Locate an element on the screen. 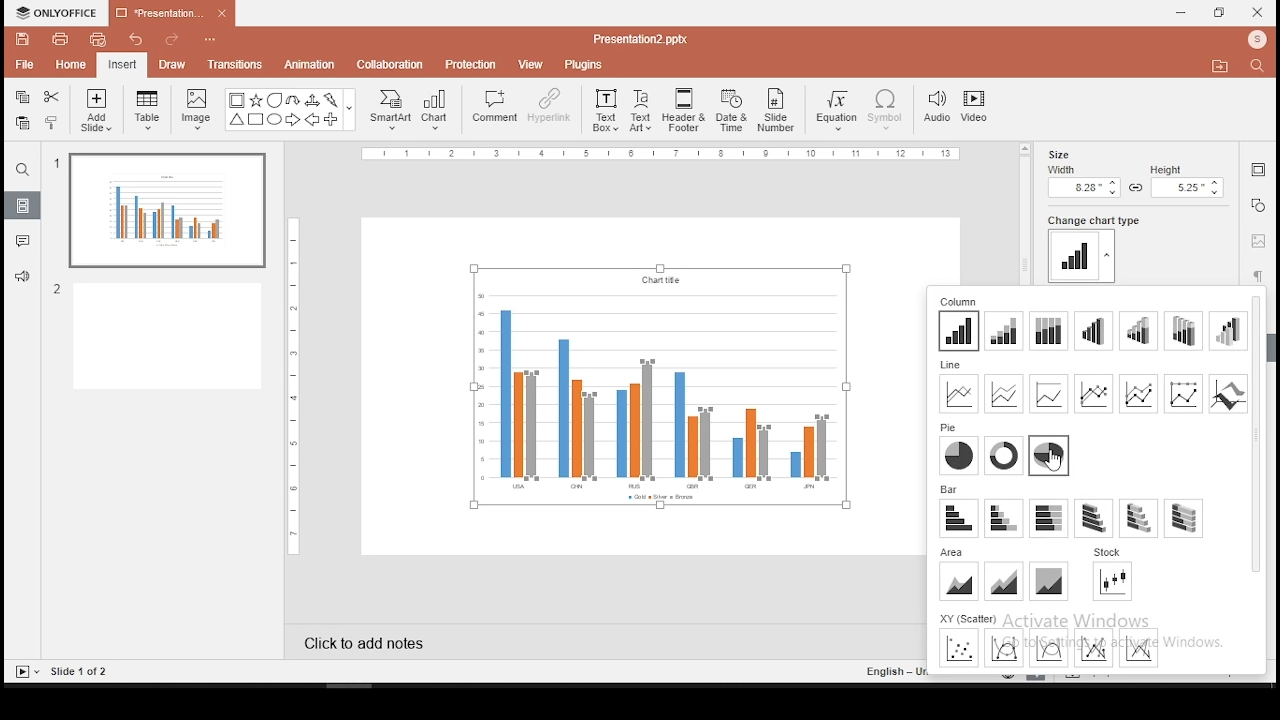 The height and width of the screenshot is (720, 1280). pie 2 is located at coordinates (1004, 455).